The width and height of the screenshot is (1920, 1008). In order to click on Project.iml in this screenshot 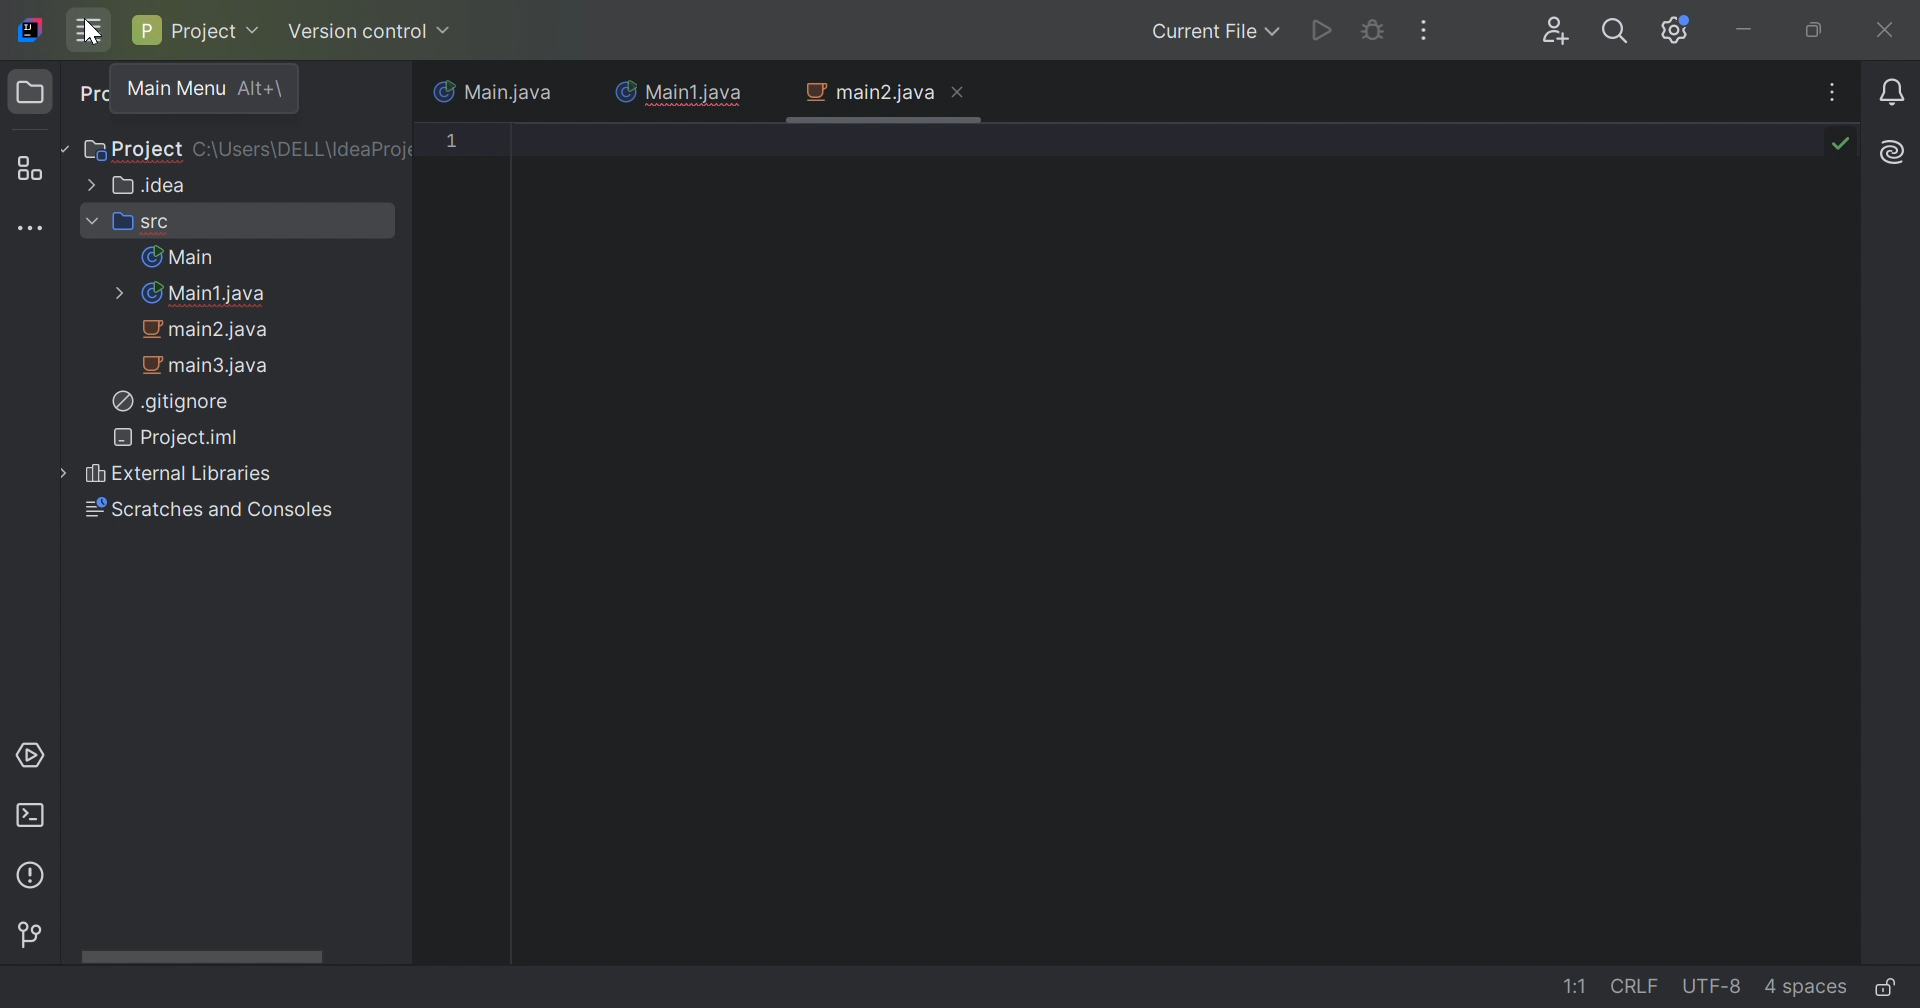, I will do `click(178, 437)`.